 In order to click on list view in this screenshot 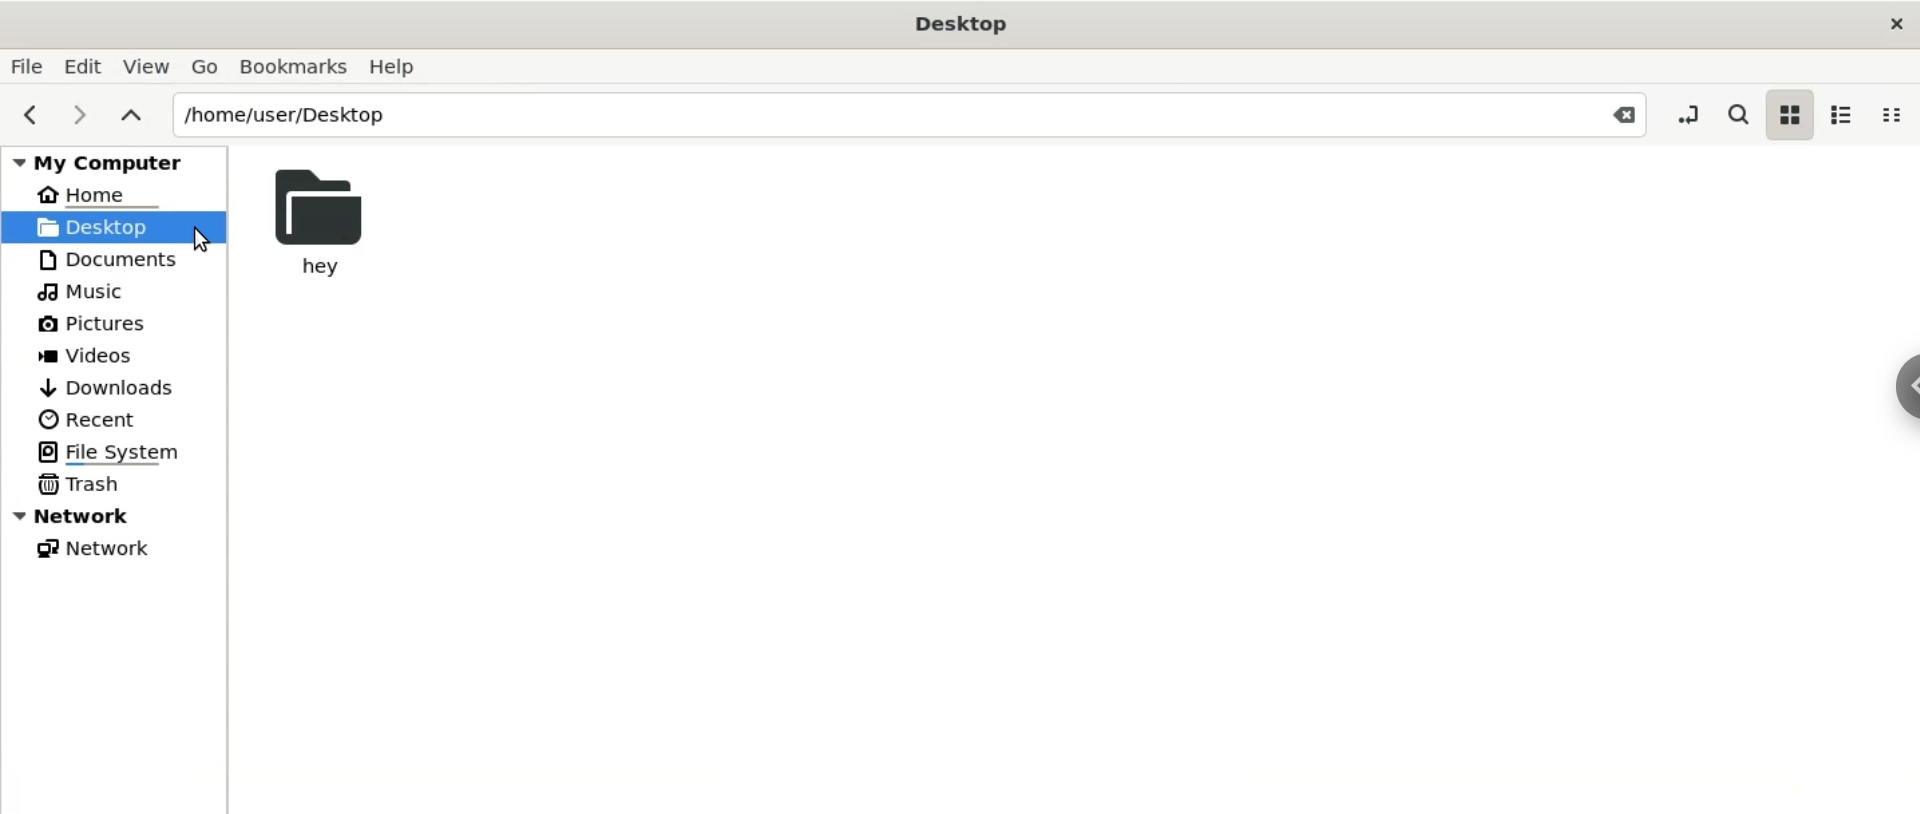, I will do `click(1845, 117)`.